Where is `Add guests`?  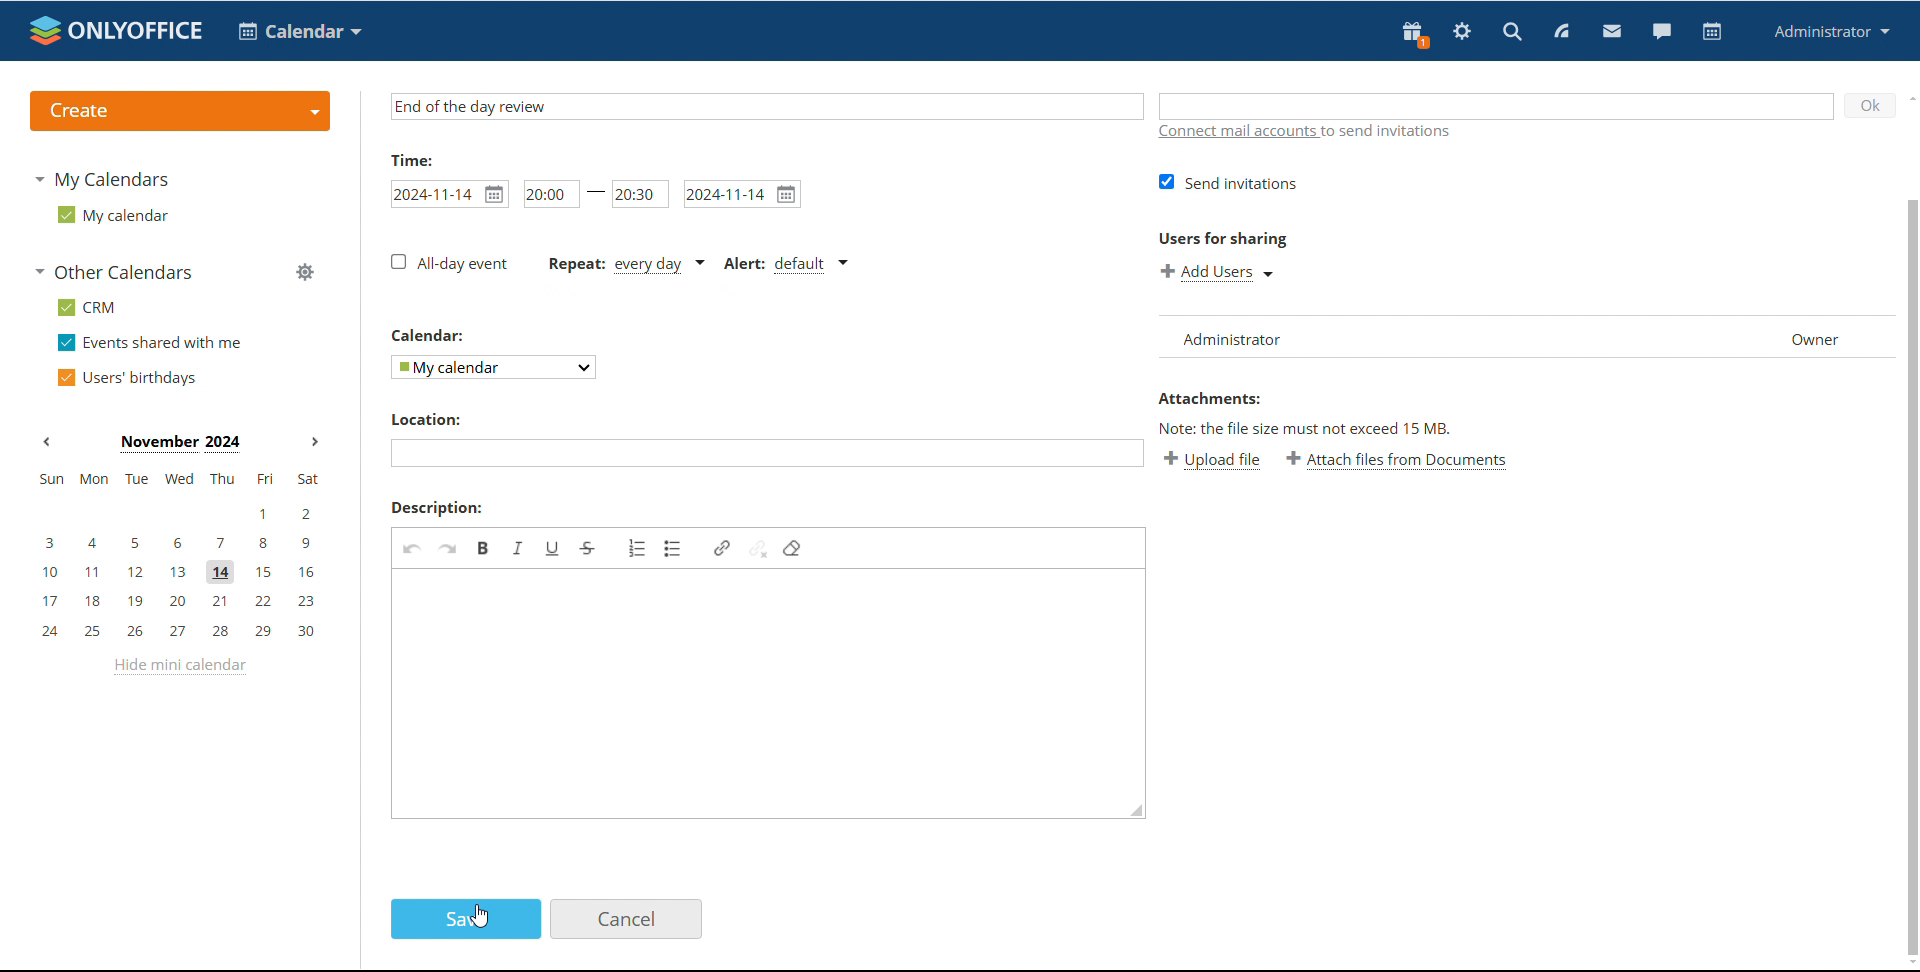 Add guests is located at coordinates (1500, 106).